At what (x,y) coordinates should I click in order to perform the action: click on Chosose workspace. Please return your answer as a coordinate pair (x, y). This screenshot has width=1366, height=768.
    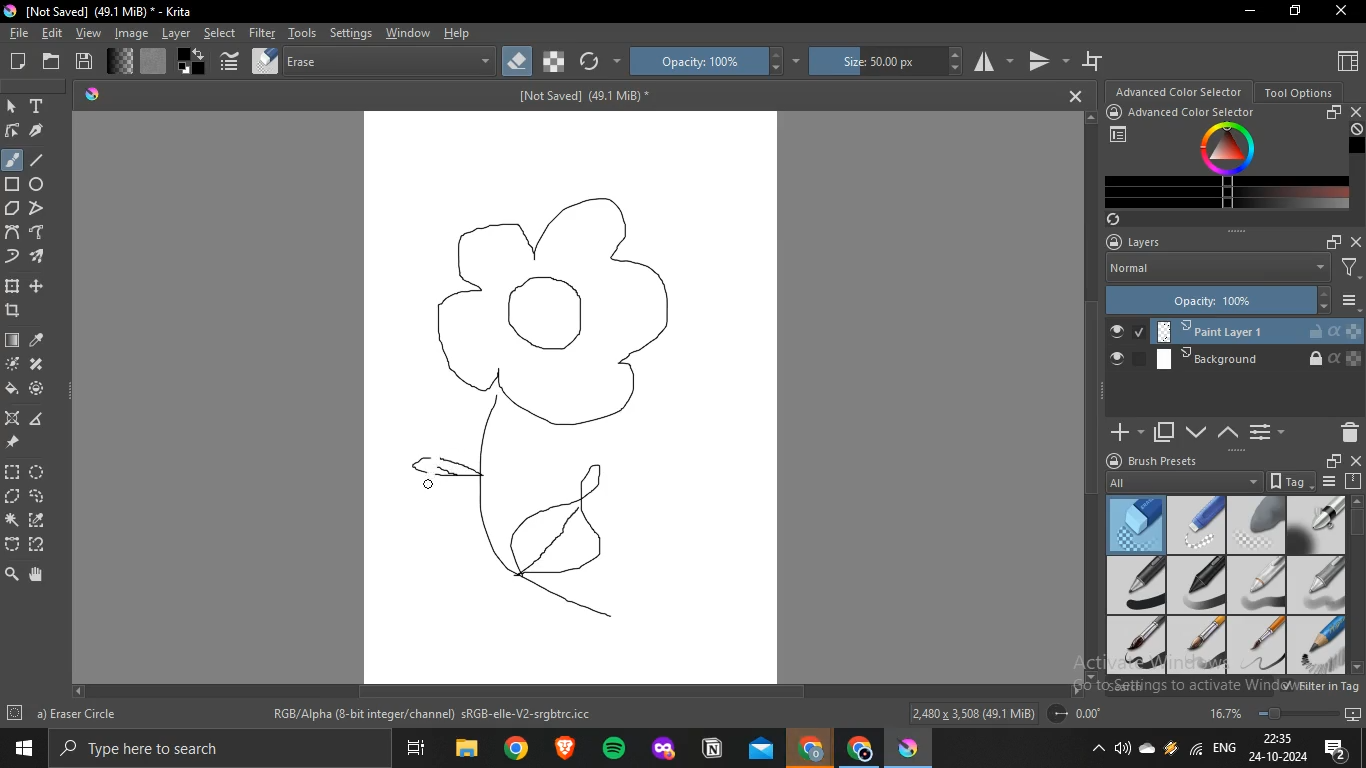
    Looking at the image, I should click on (1120, 135).